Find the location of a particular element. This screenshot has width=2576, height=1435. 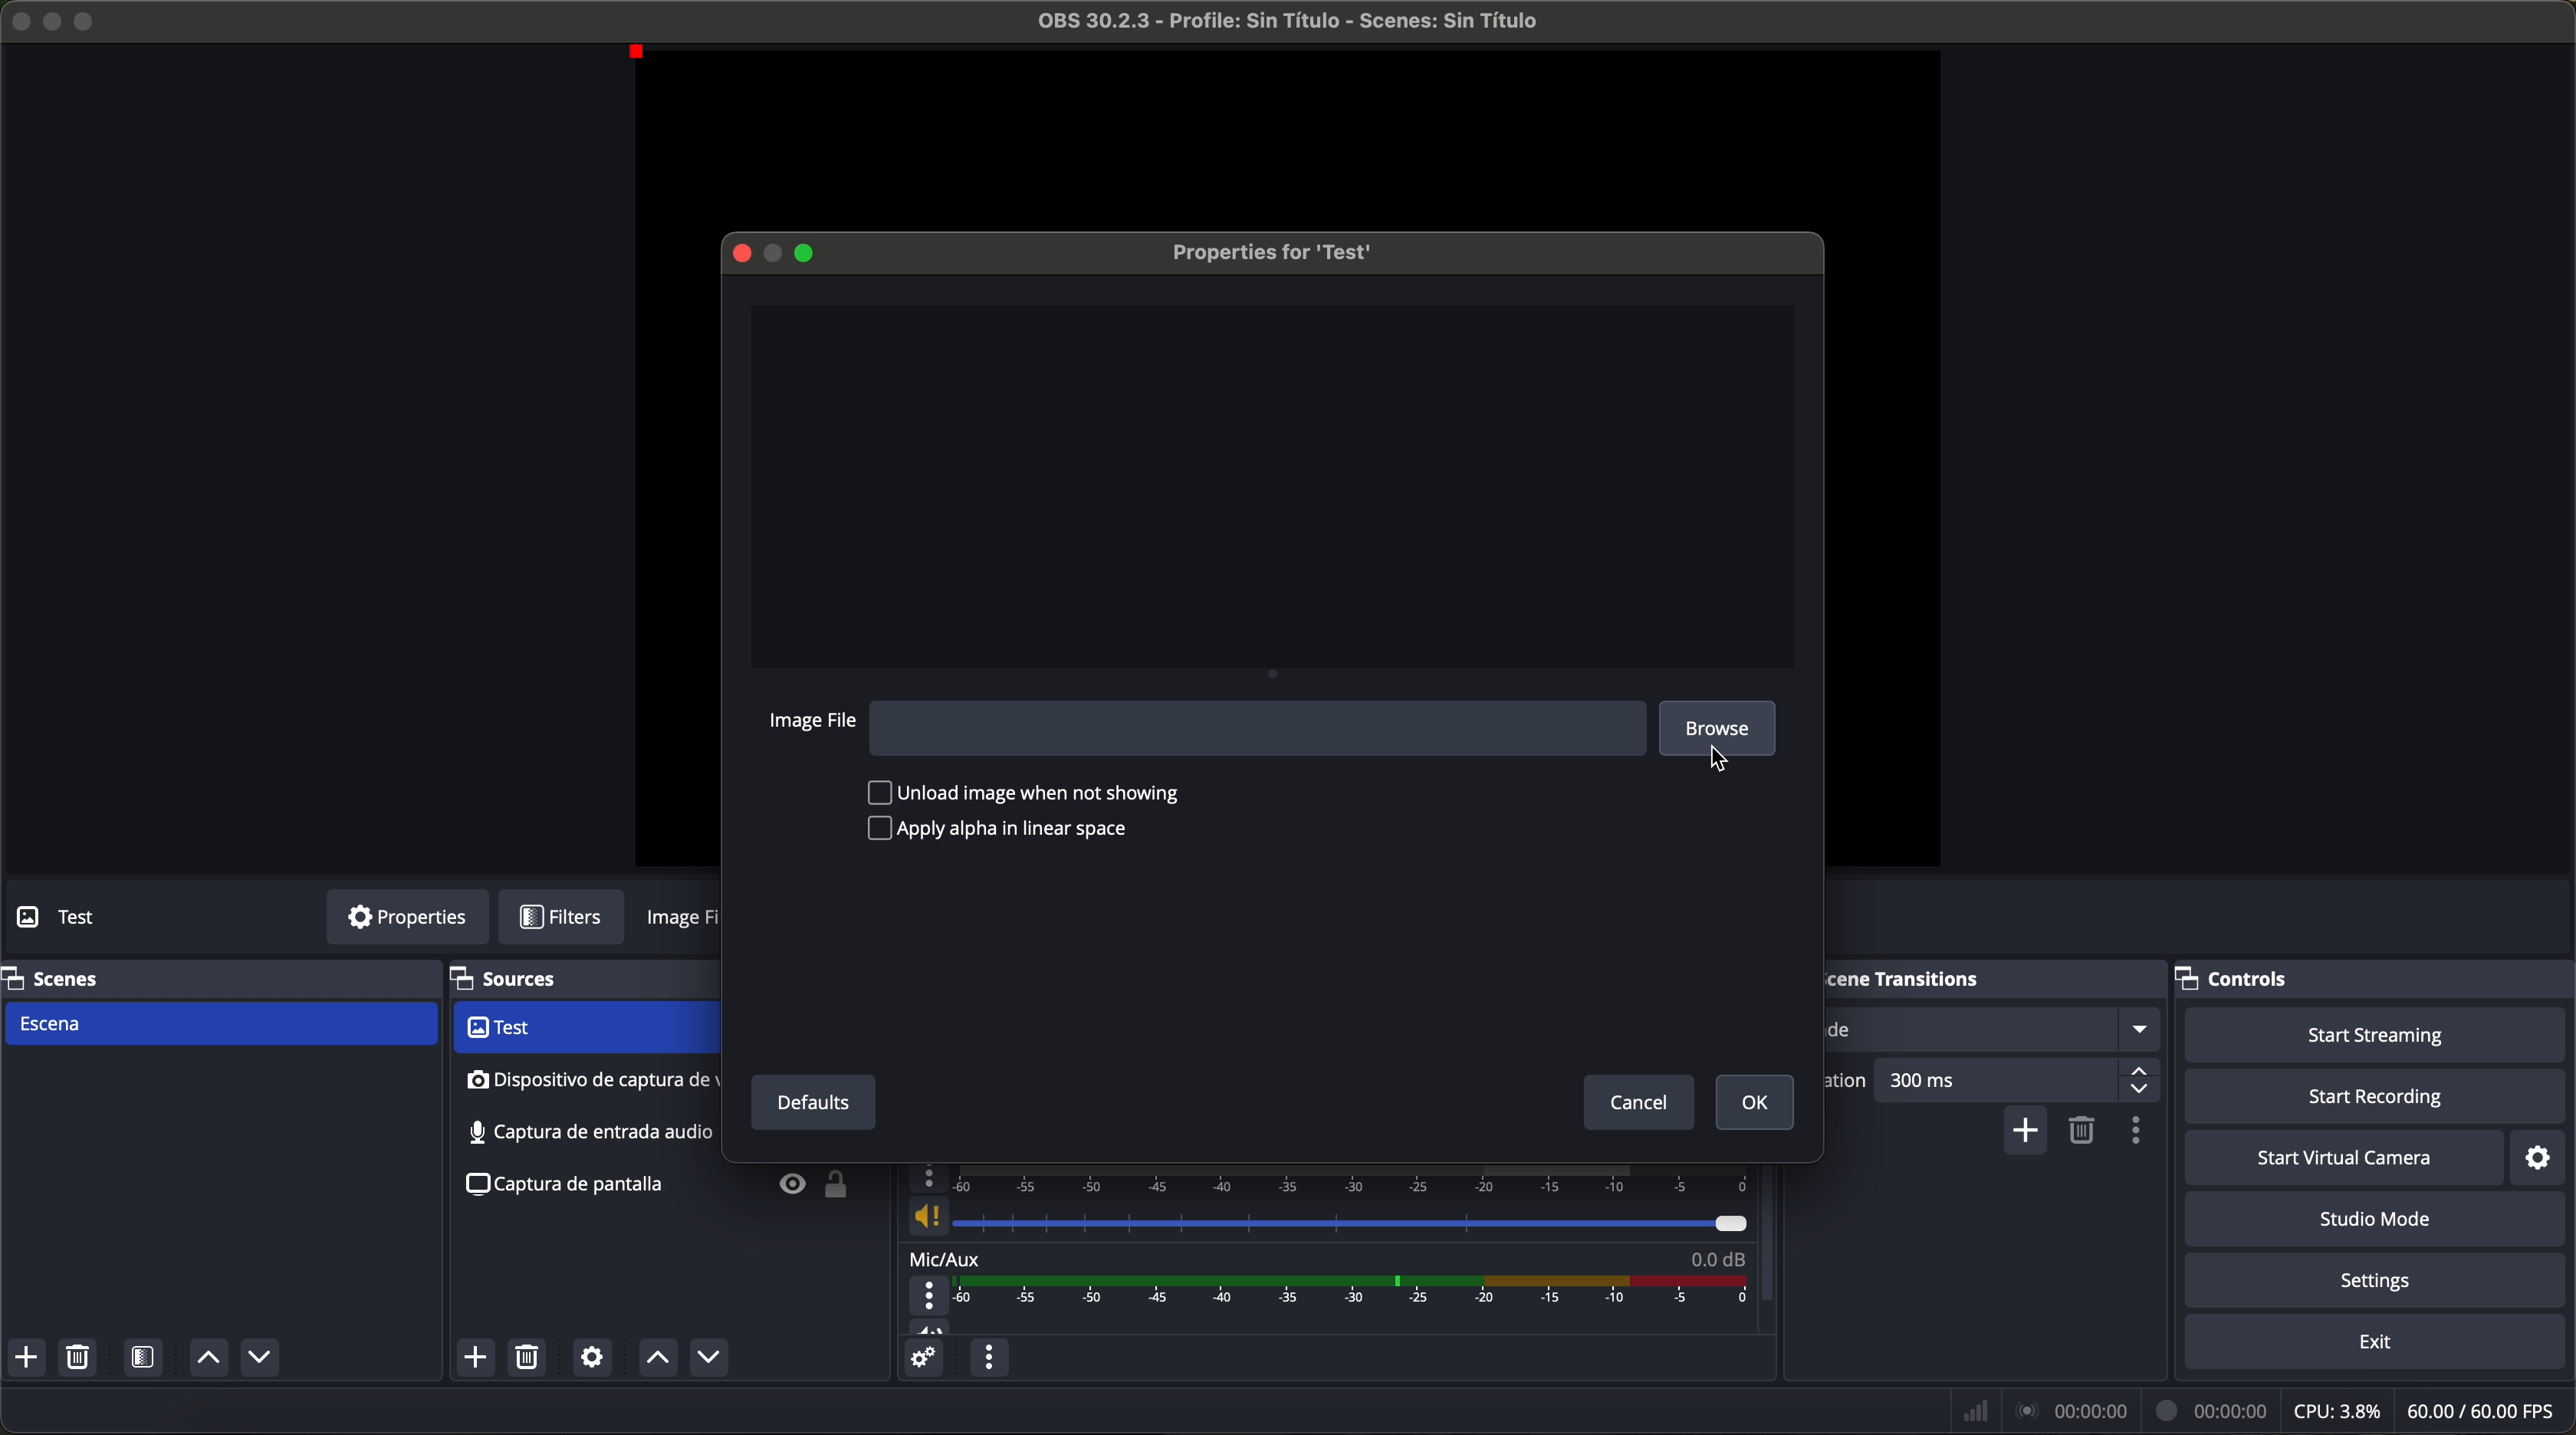

duration is located at coordinates (1850, 1083).